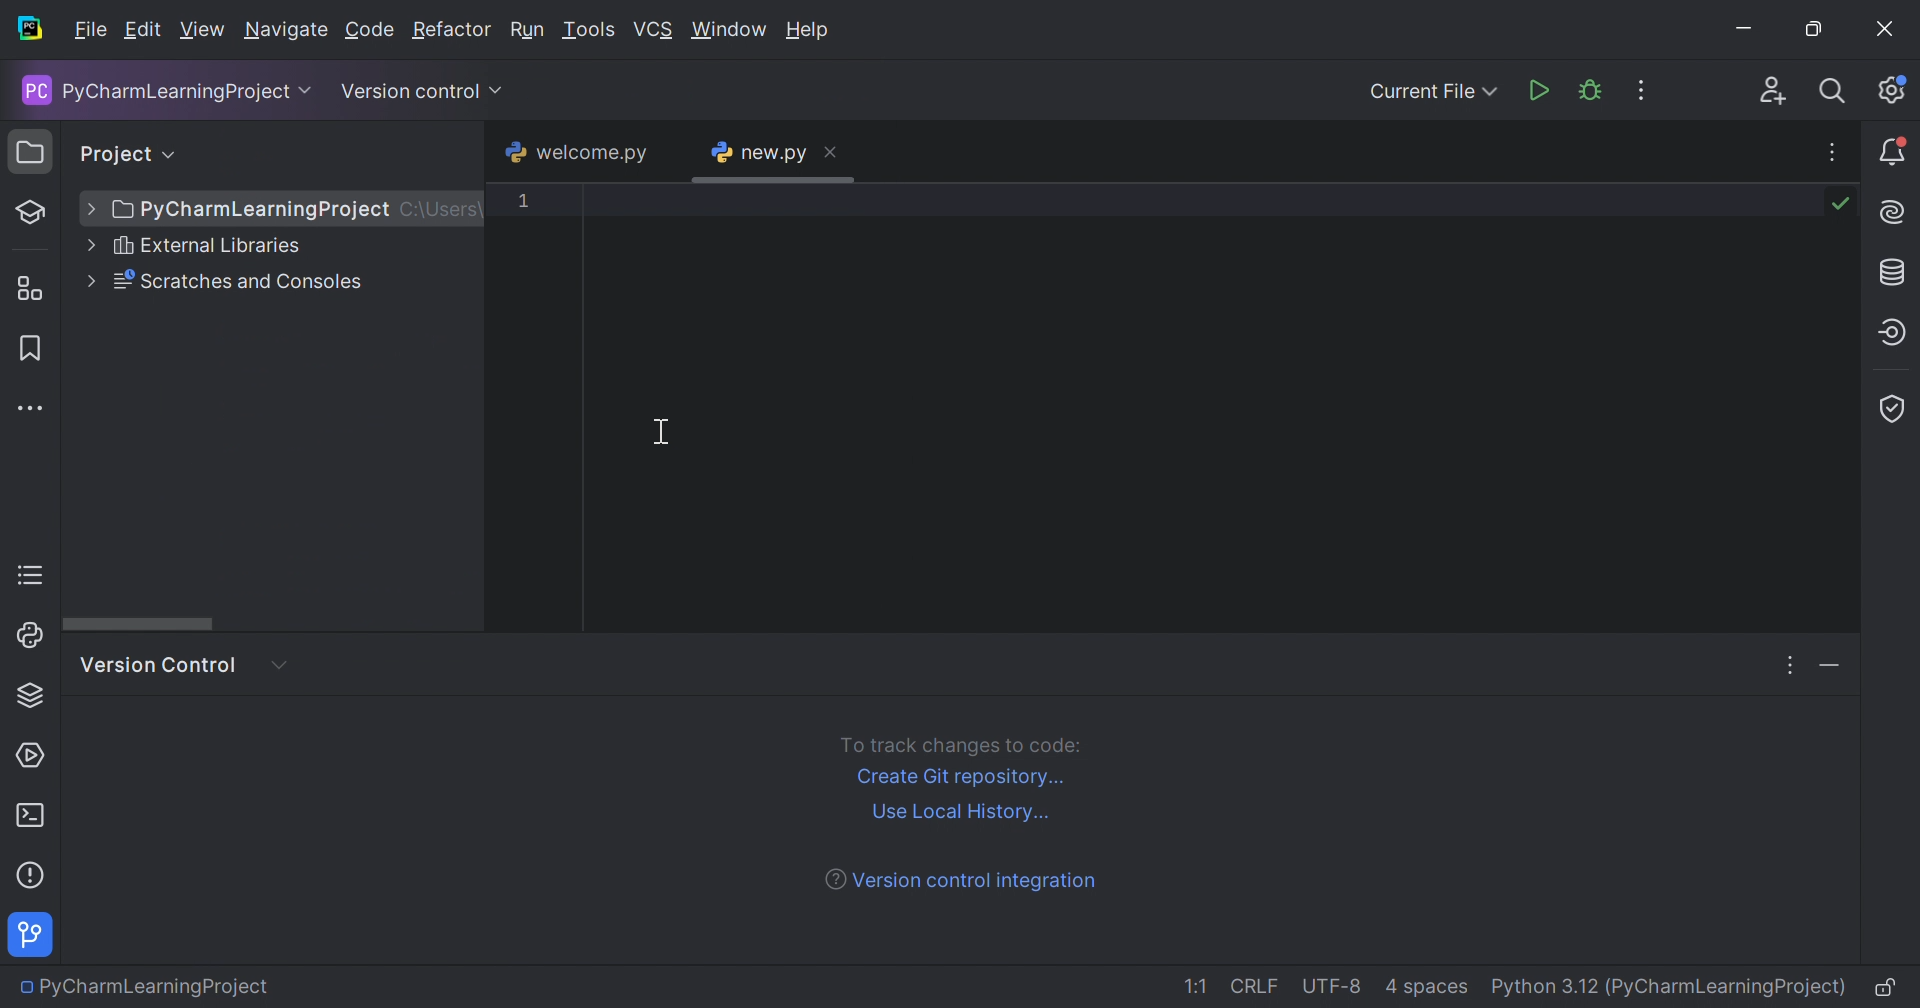 This screenshot has height=1008, width=1920. What do you see at coordinates (202, 33) in the screenshot?
I see `View` at bounding box center [202, 33].